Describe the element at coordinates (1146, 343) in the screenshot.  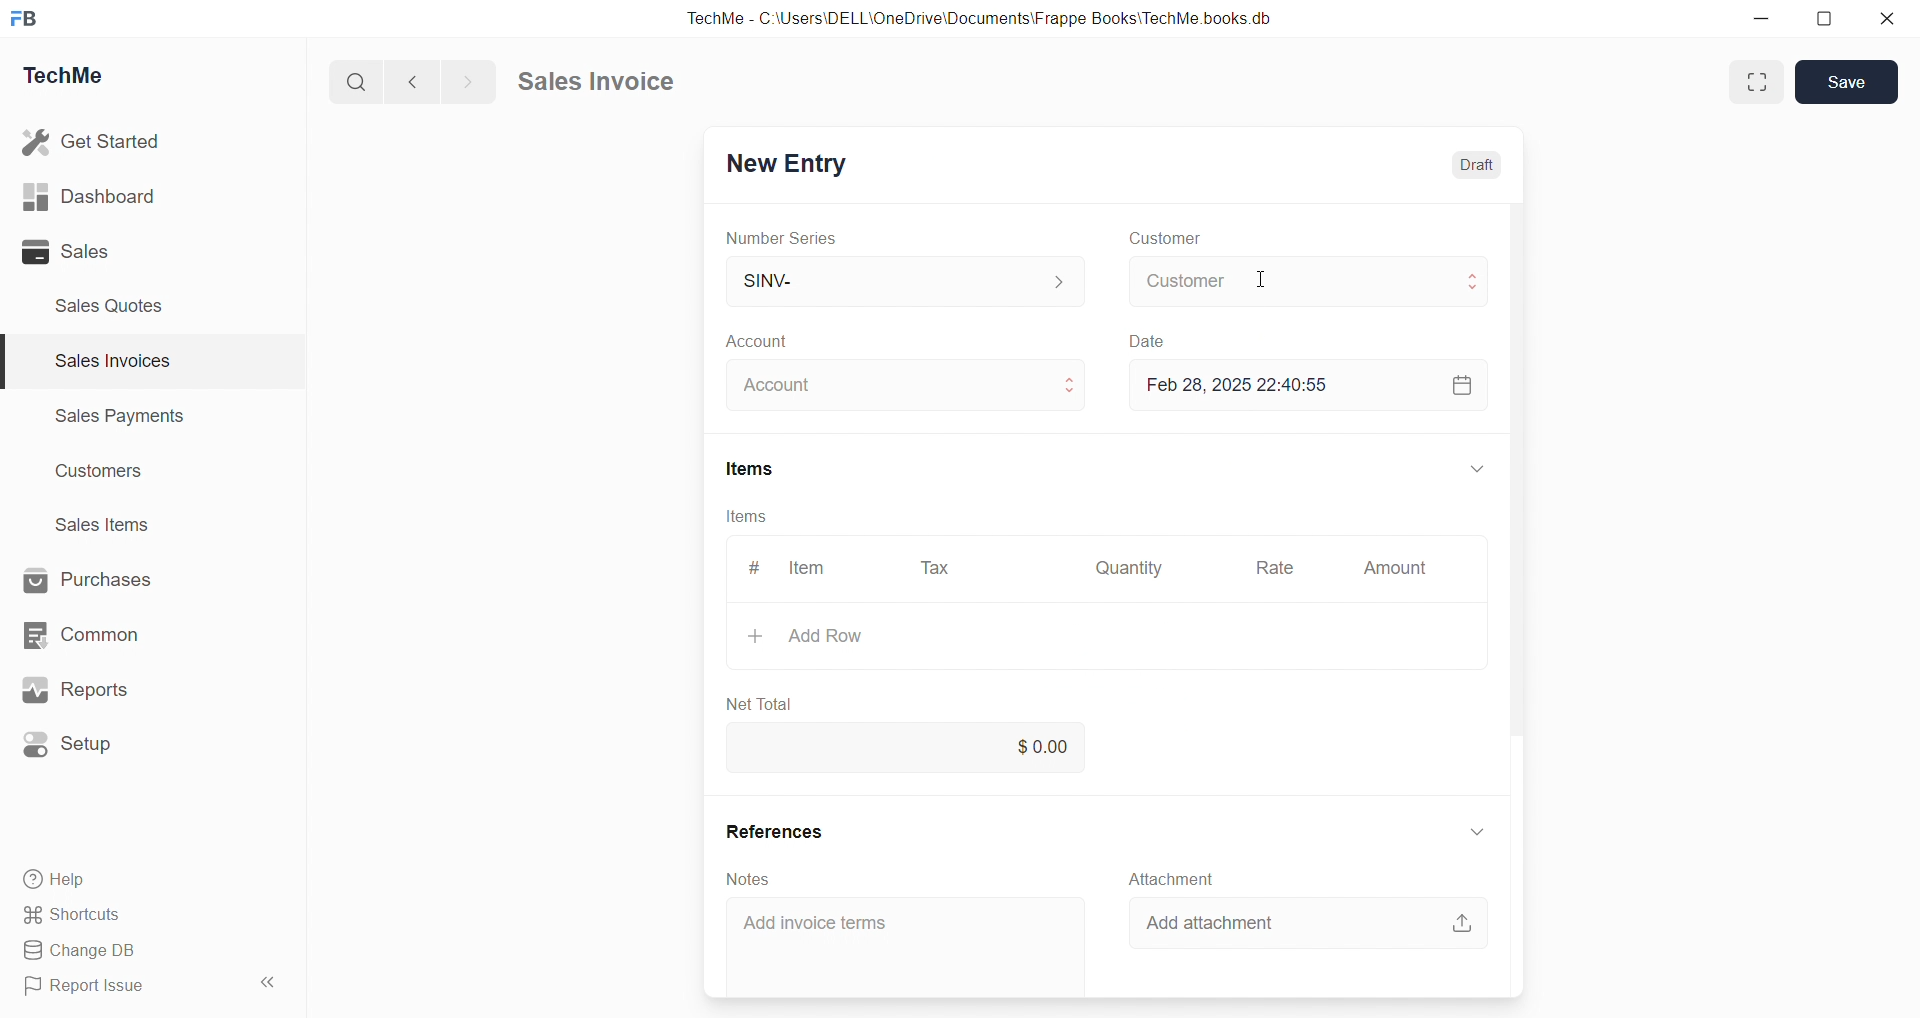
I see `Date` at that location.